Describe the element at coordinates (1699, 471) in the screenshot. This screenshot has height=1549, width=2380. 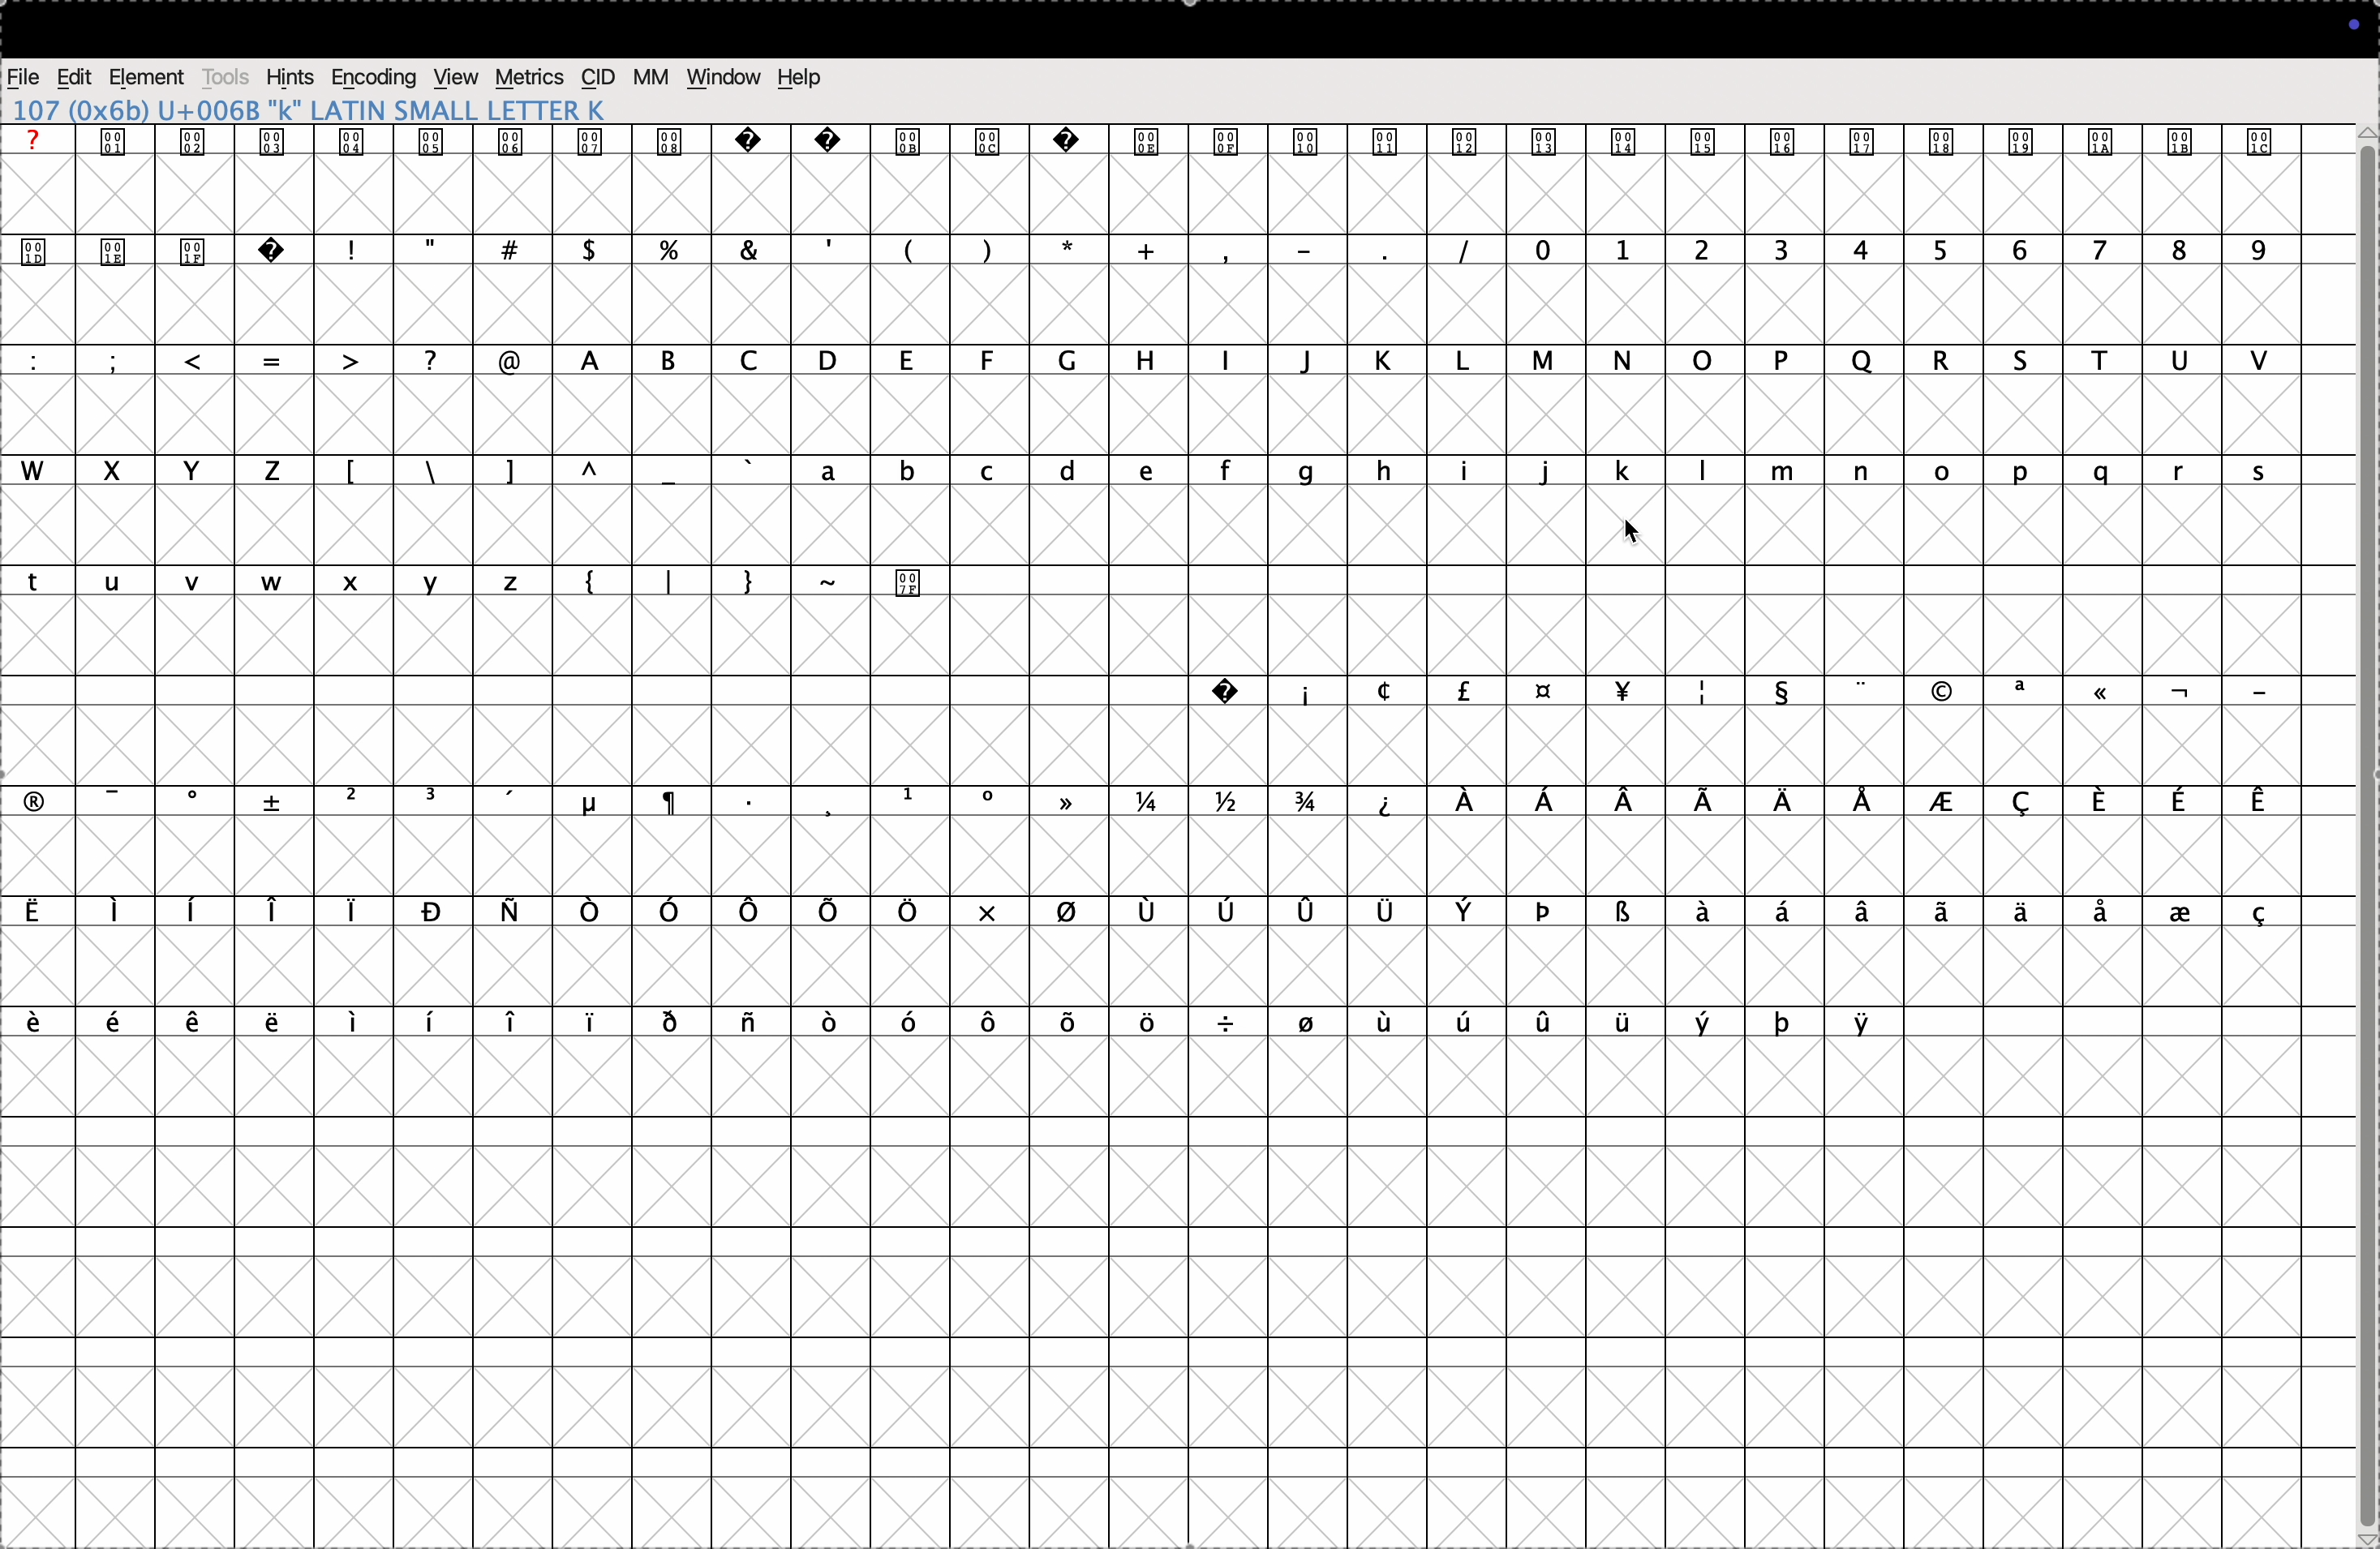
I see `l` at that location.